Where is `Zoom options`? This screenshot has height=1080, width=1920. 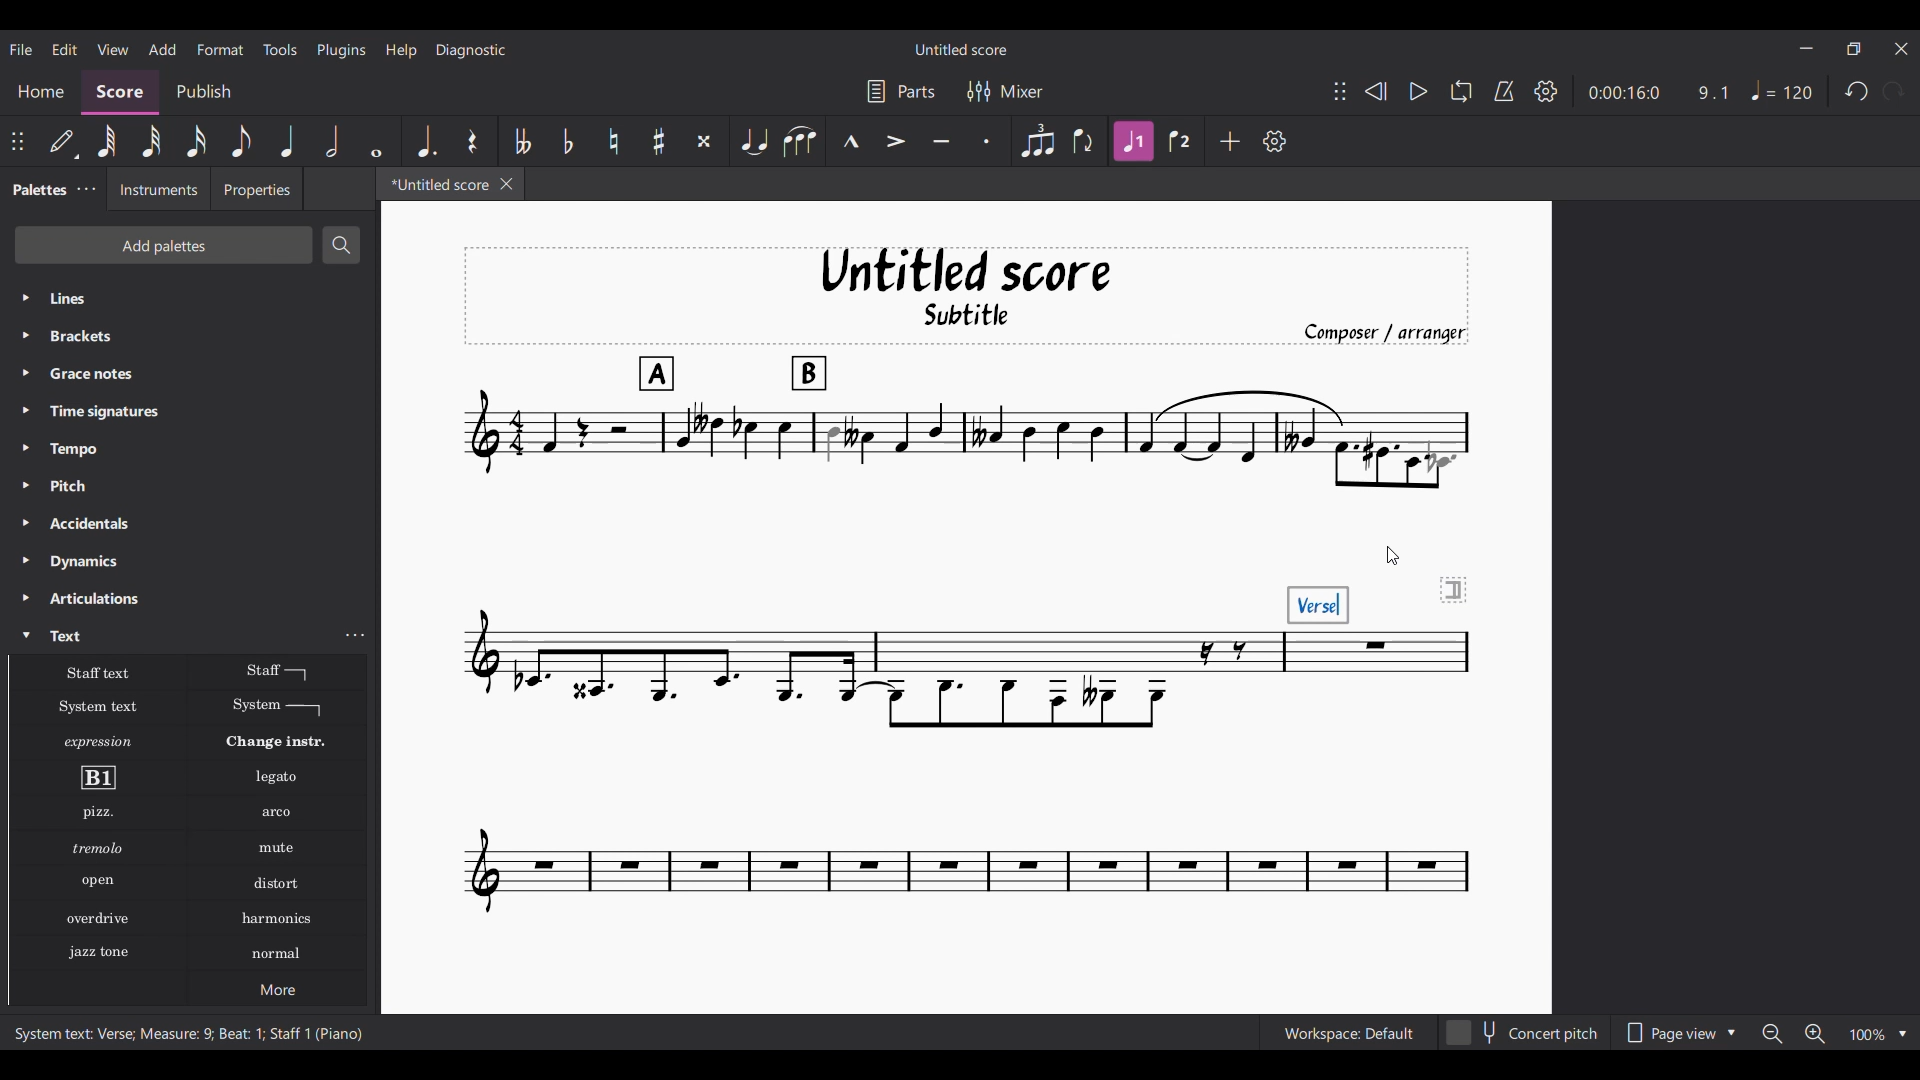
Zoom options is located at coordinates (1879, 1033).